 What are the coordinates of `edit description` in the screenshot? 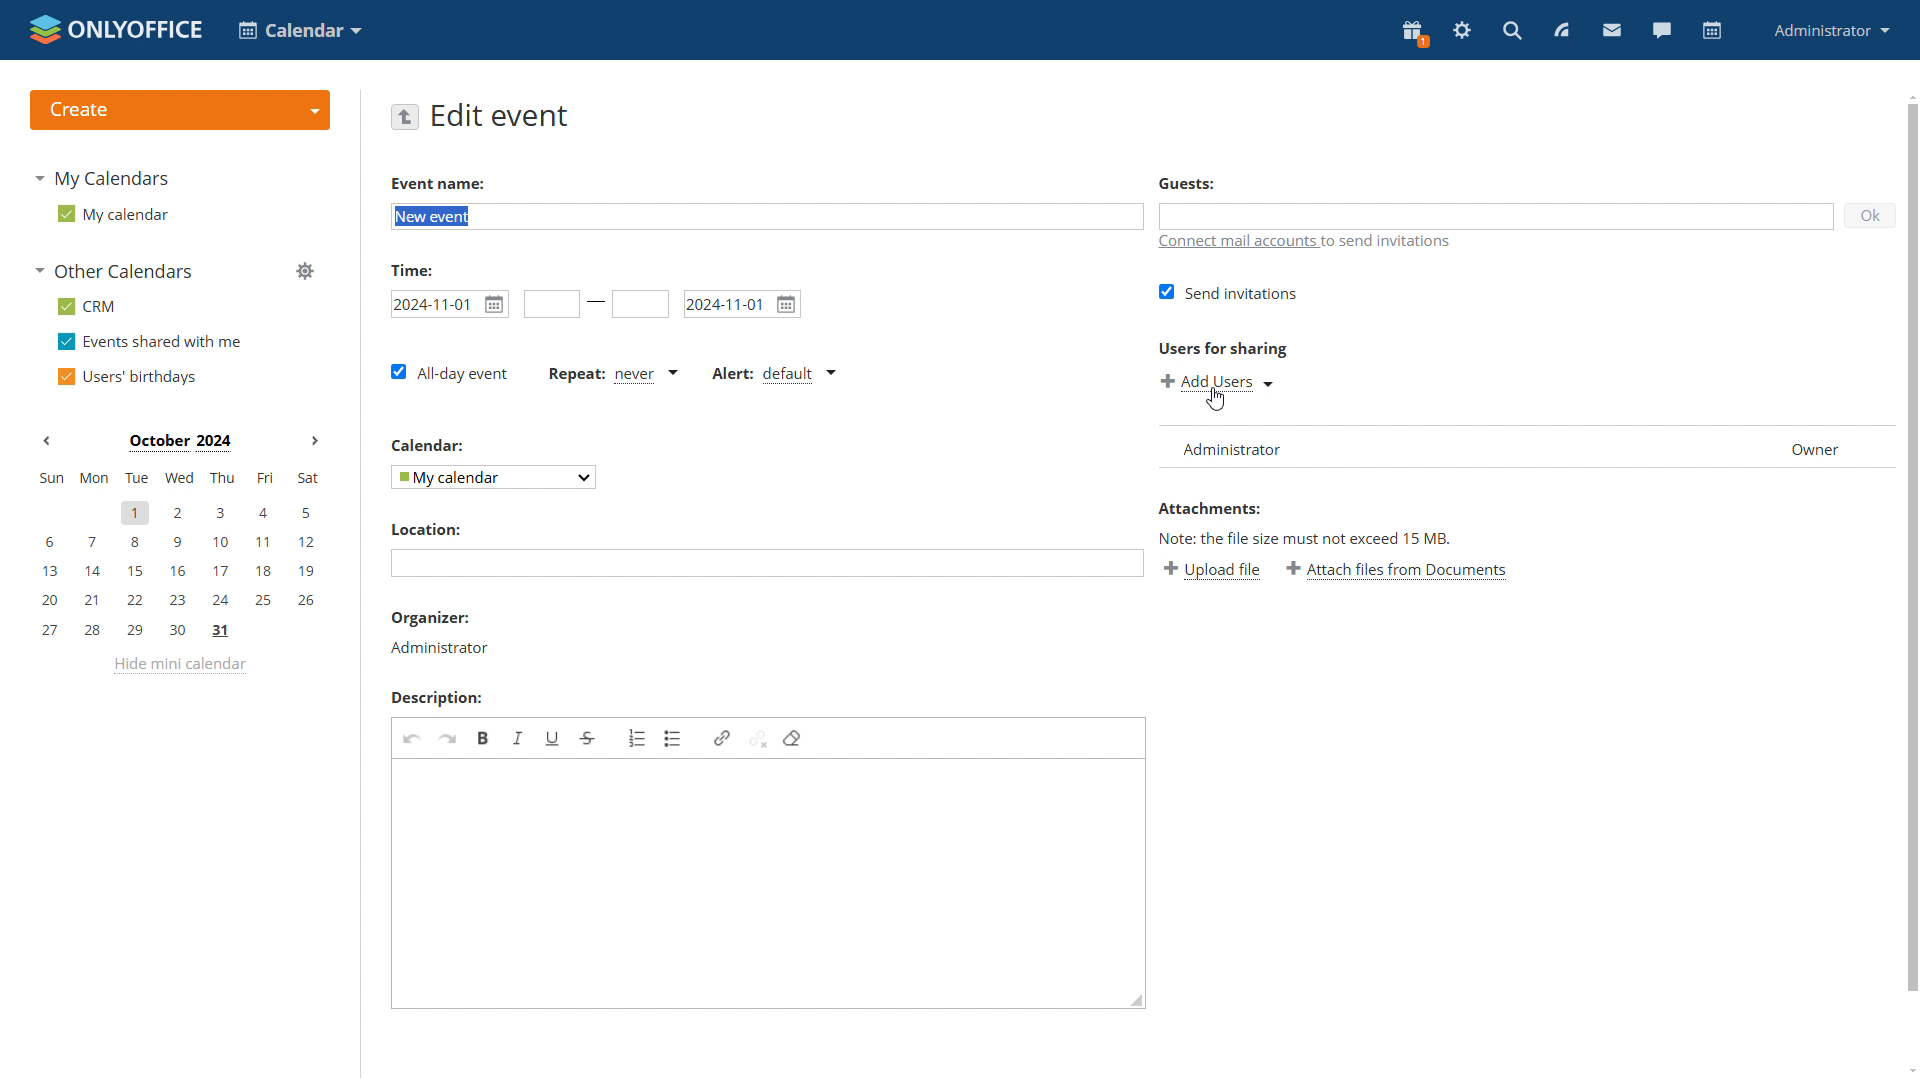 It's located at (768, 884).